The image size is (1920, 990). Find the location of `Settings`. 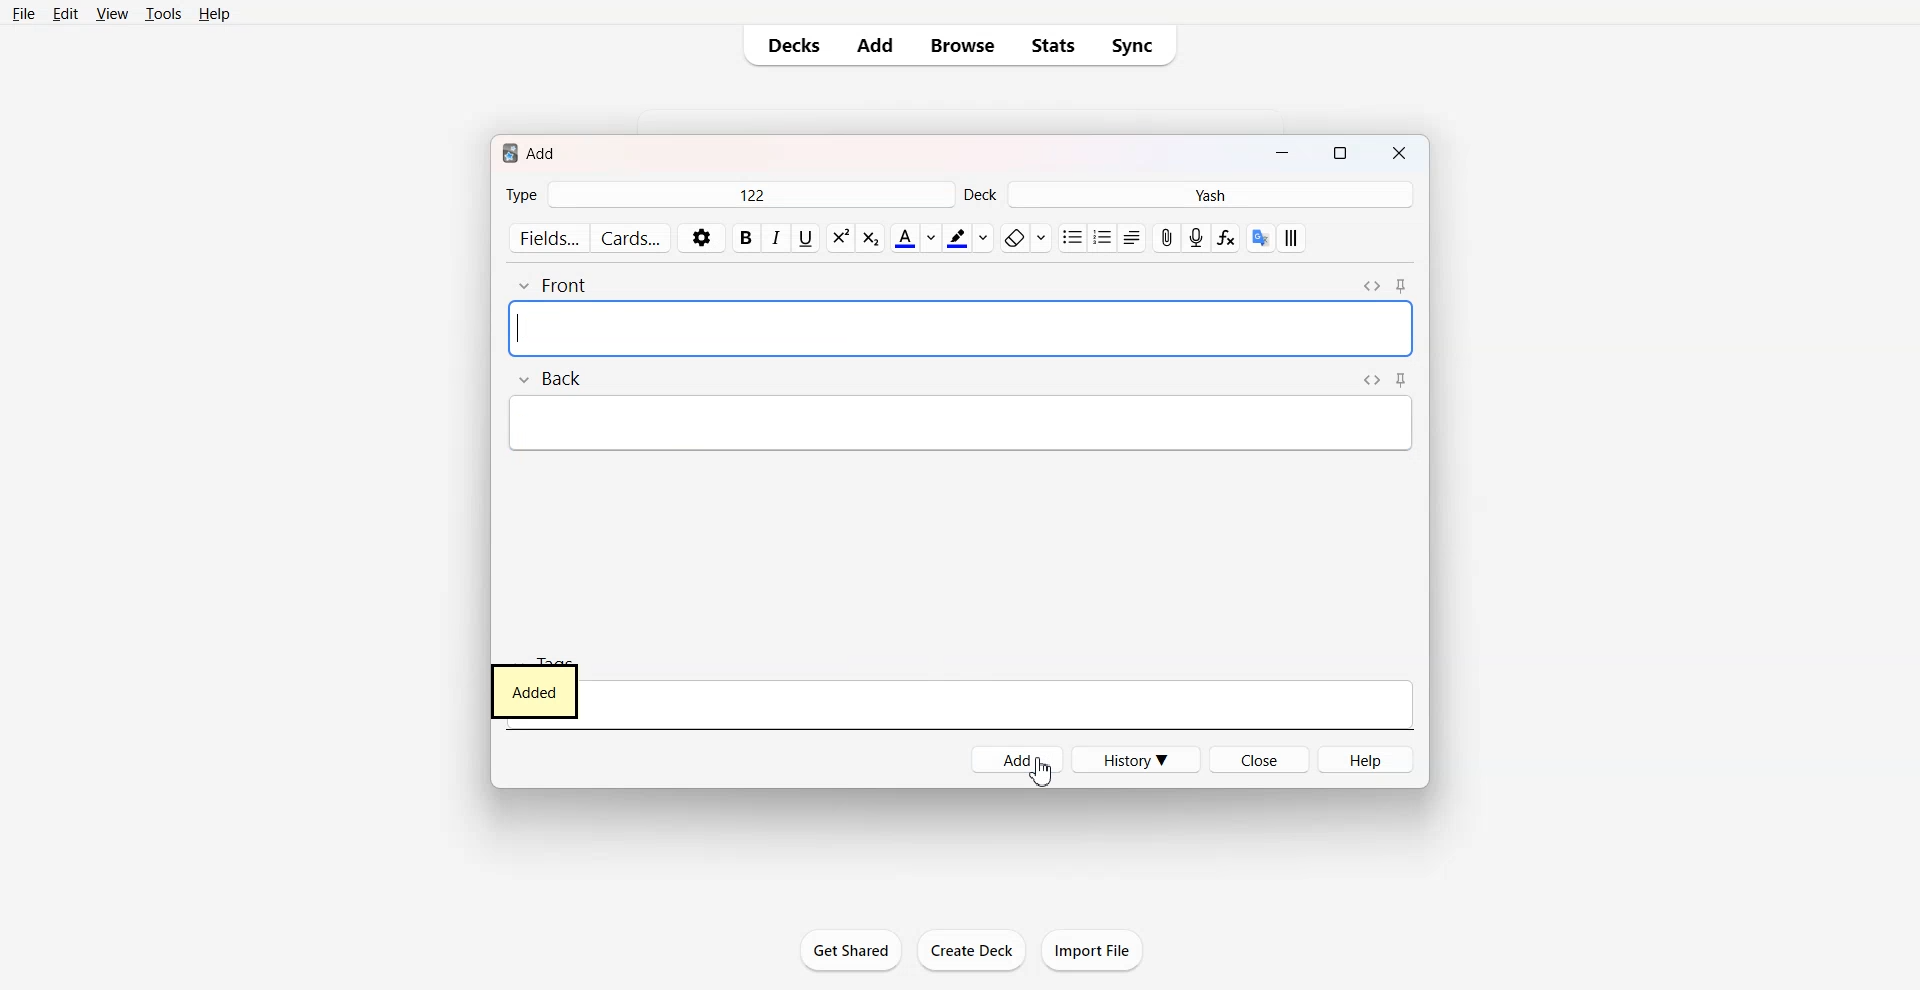

Settings is located at coordinates (702, 238).